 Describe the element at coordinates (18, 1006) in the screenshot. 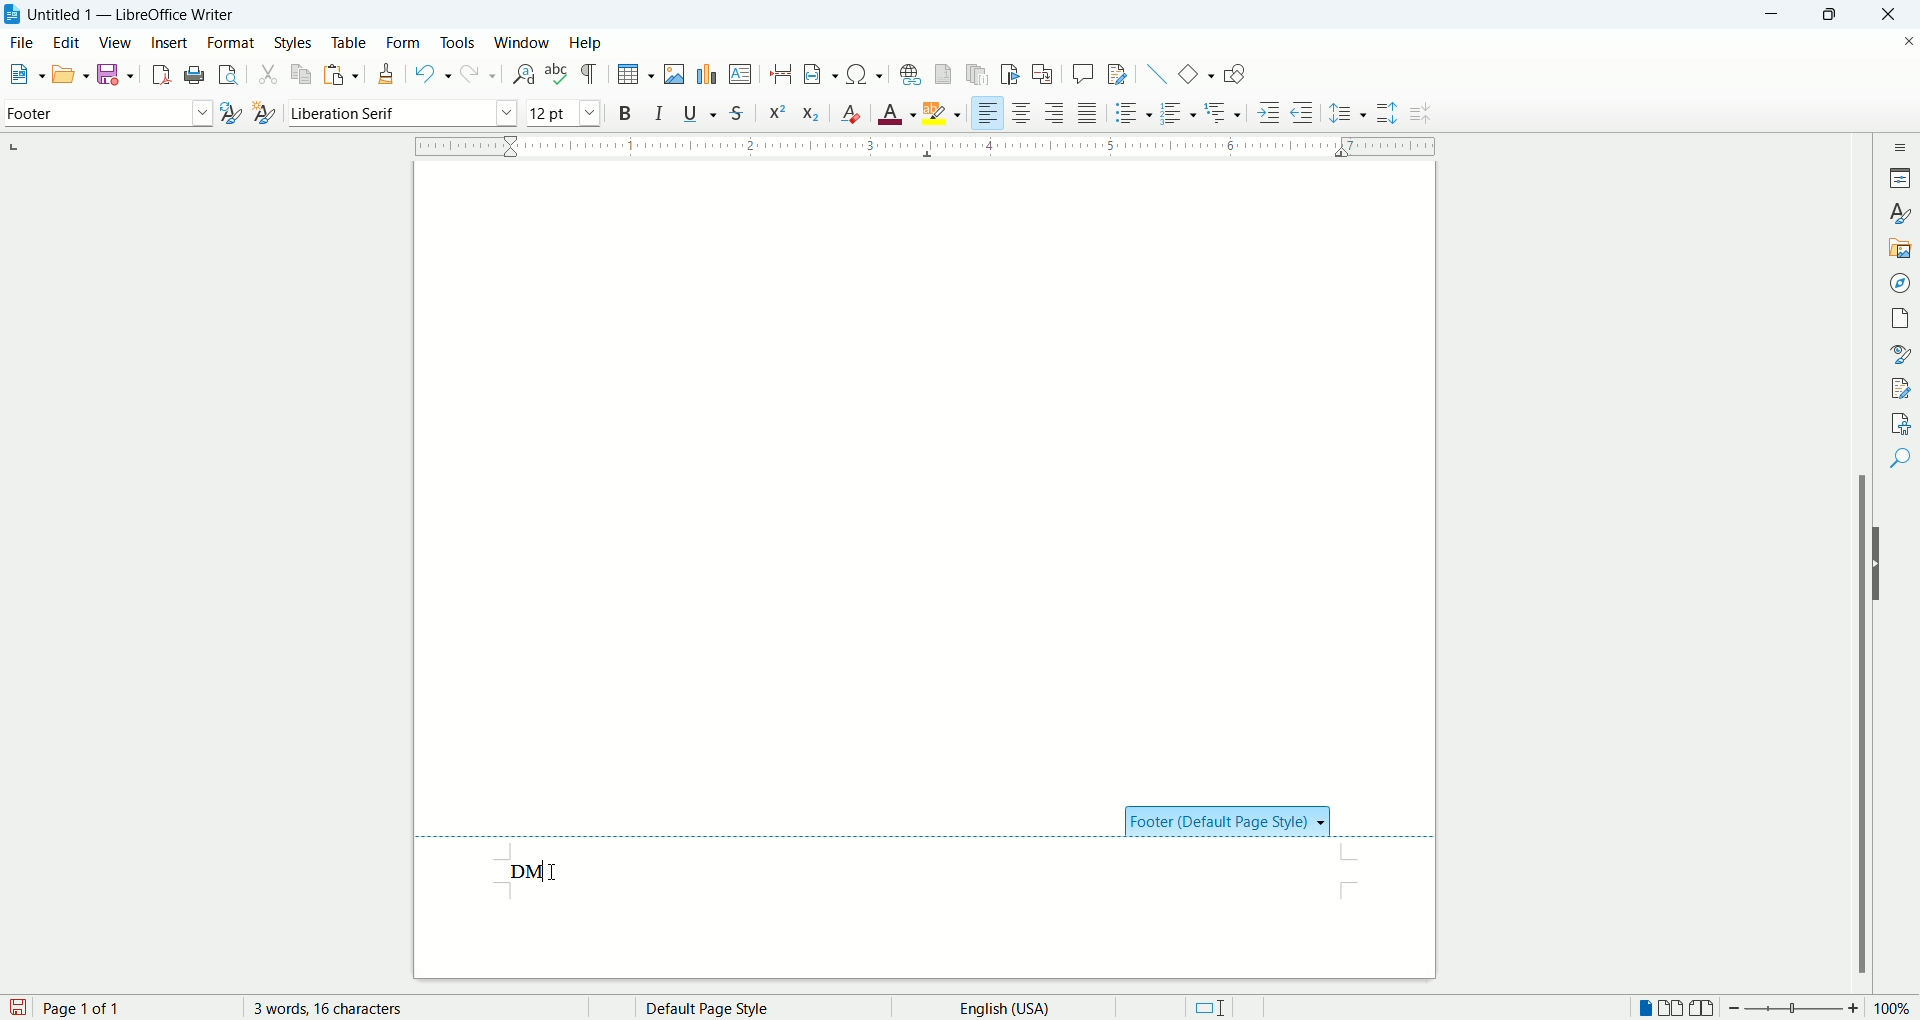

I see `save` at that location.